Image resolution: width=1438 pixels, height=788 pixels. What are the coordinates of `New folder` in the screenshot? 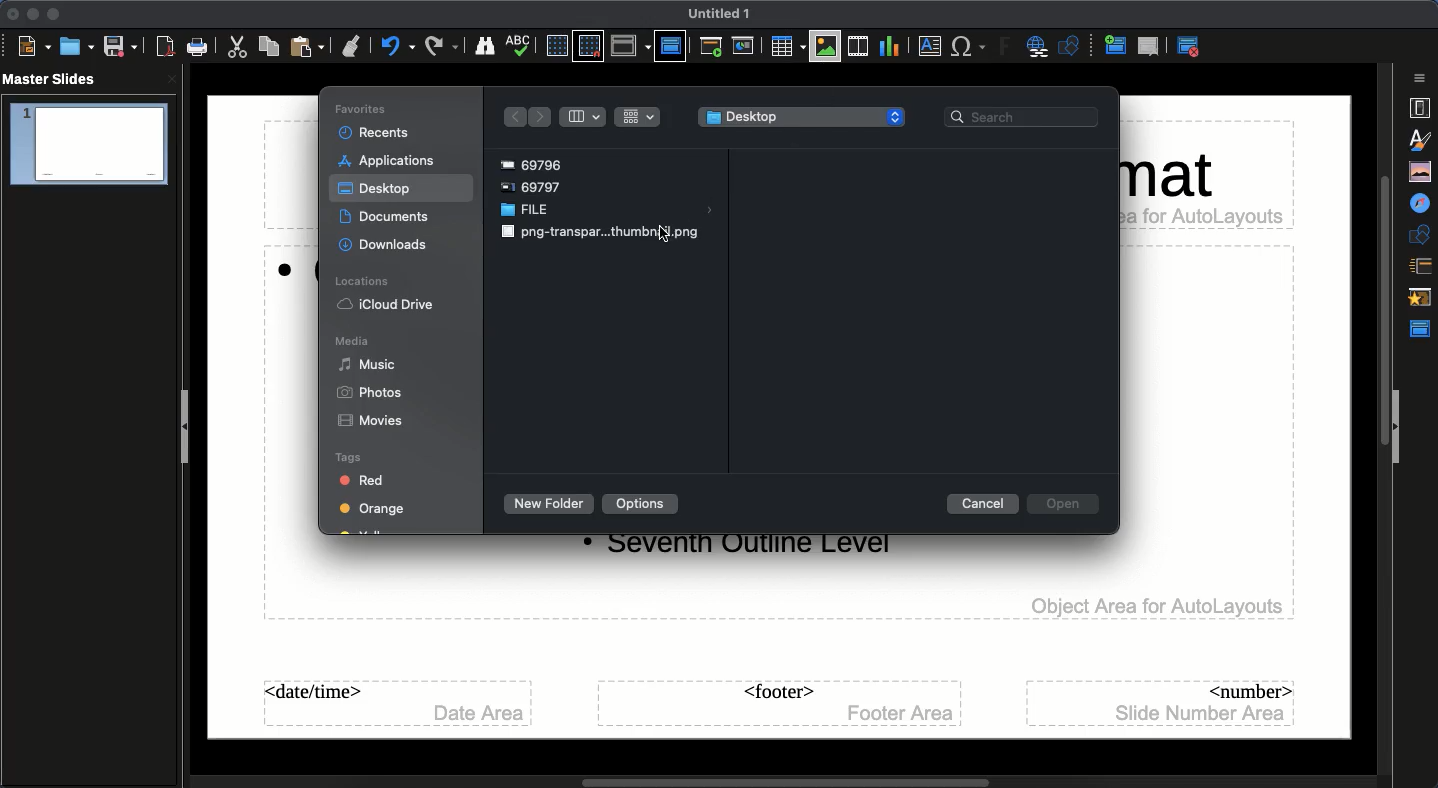 It's located at (545, 504).